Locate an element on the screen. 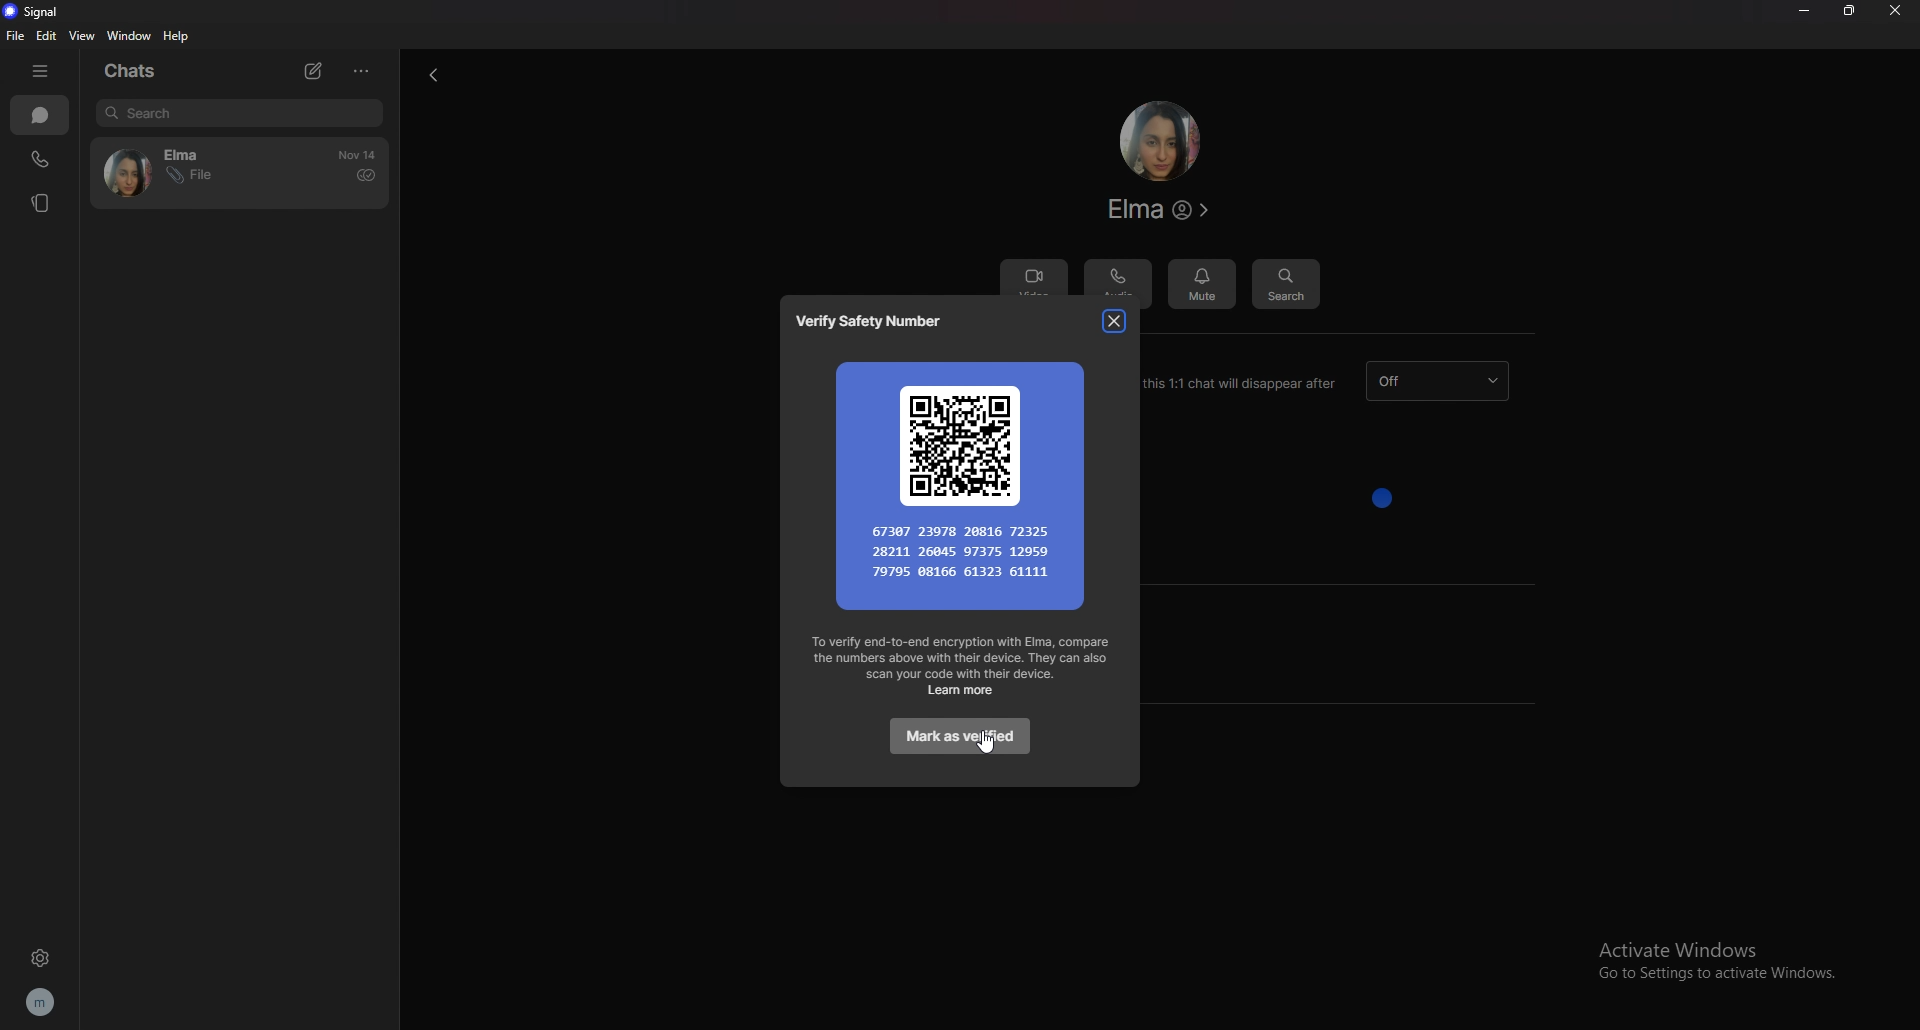 The width and height of the screenshot is (1920, 1030). contact name is located at coordinates (1162, 210).